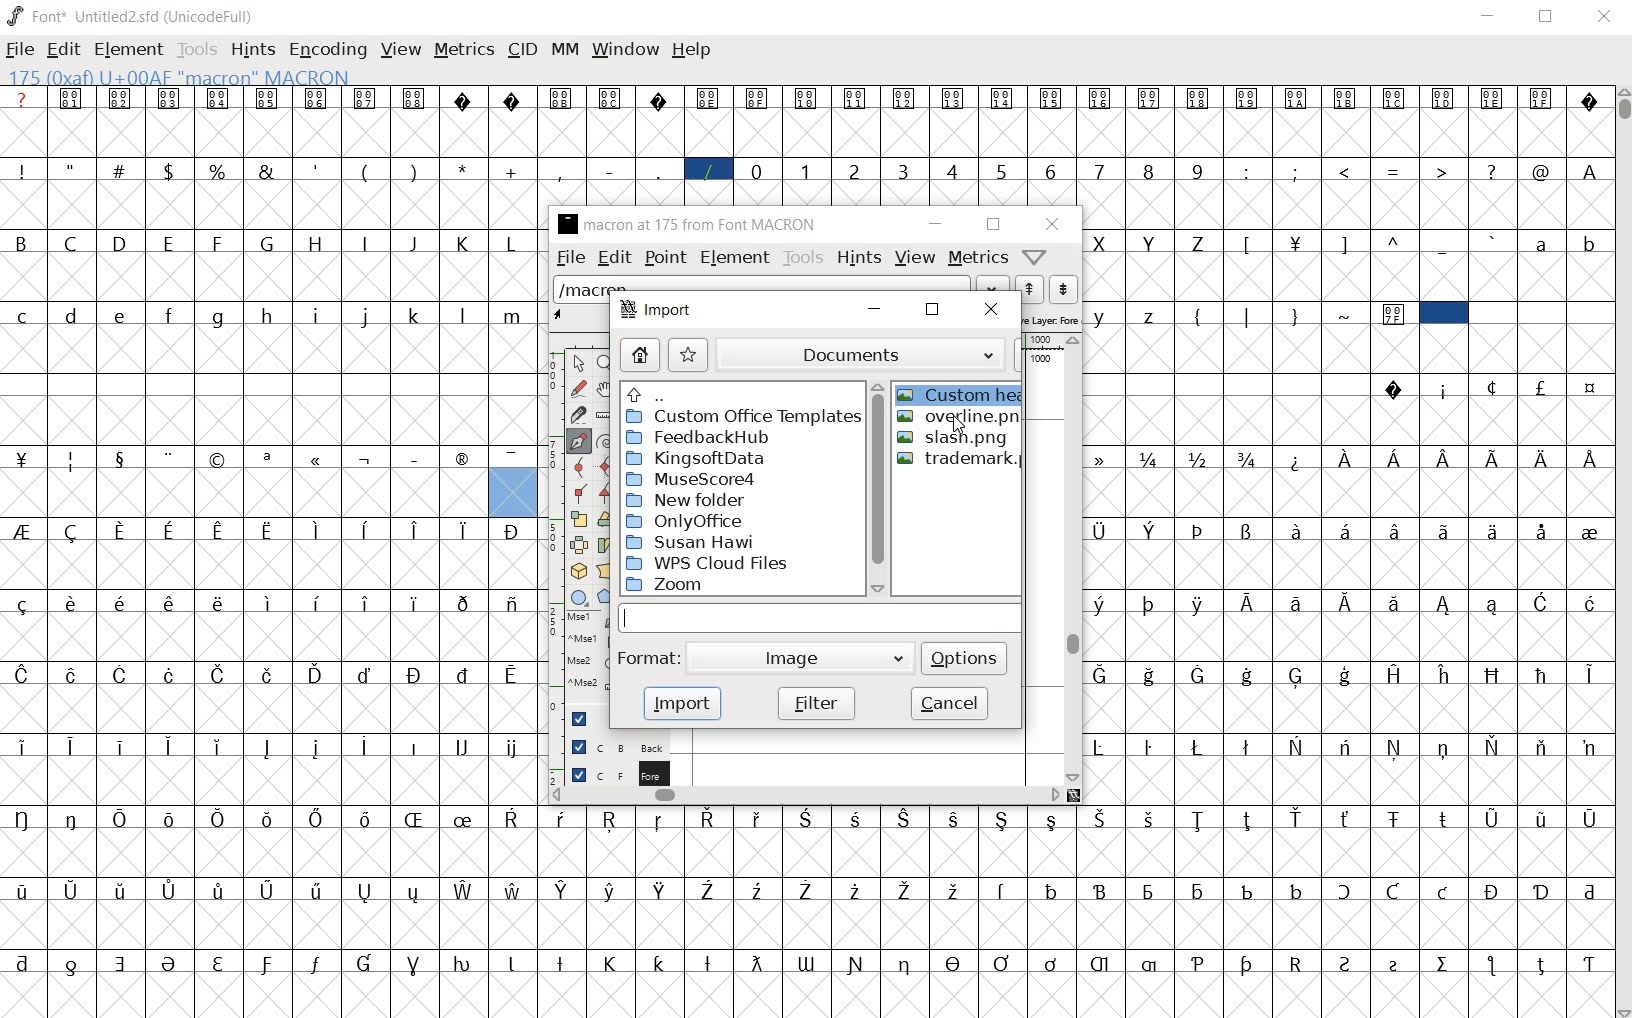 The width and height of the screenshot is (1632, 1018). What do you see at coordinates (23, 819) in the screenshot?
I see `Symbol` at bounding box center [23, 819].